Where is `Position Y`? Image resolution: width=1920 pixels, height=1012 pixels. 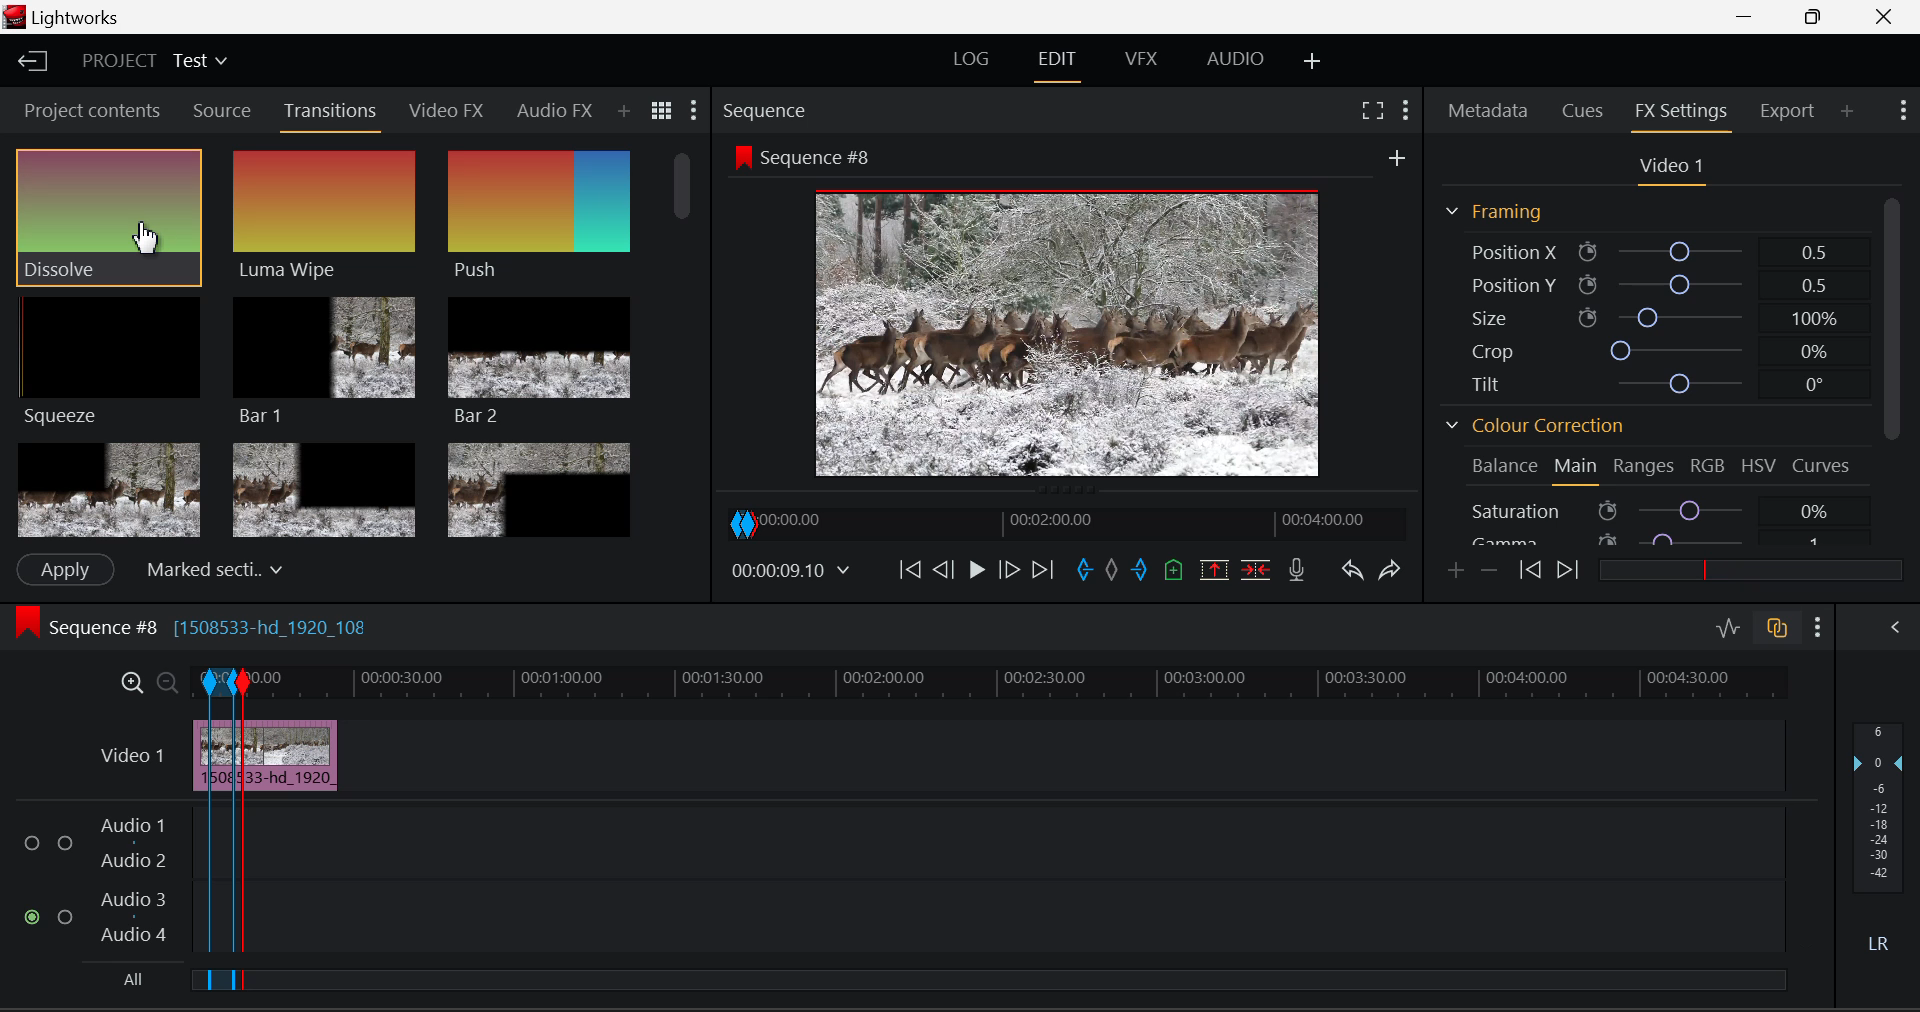 Position Y is located at coordinates (1645, 281).